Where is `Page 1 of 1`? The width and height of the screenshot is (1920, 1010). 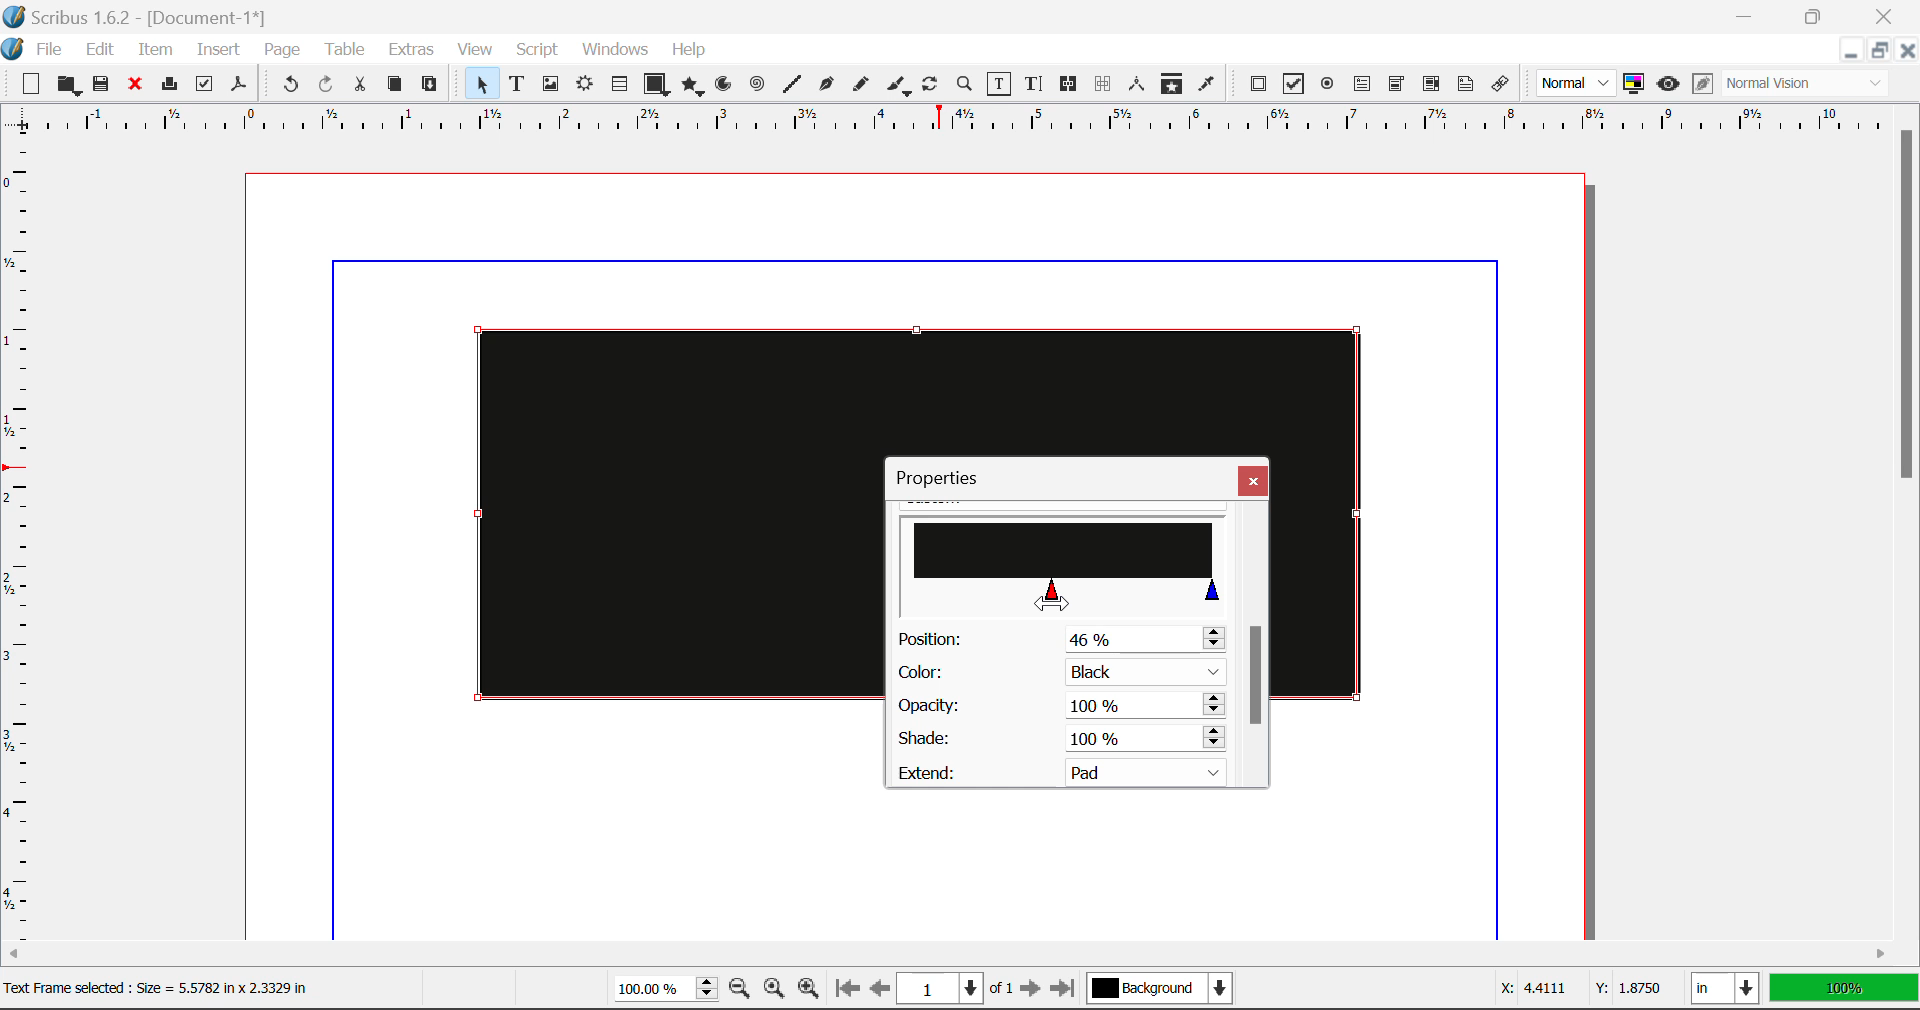
Page 1 of 1 is located at coordinates (955, 991).